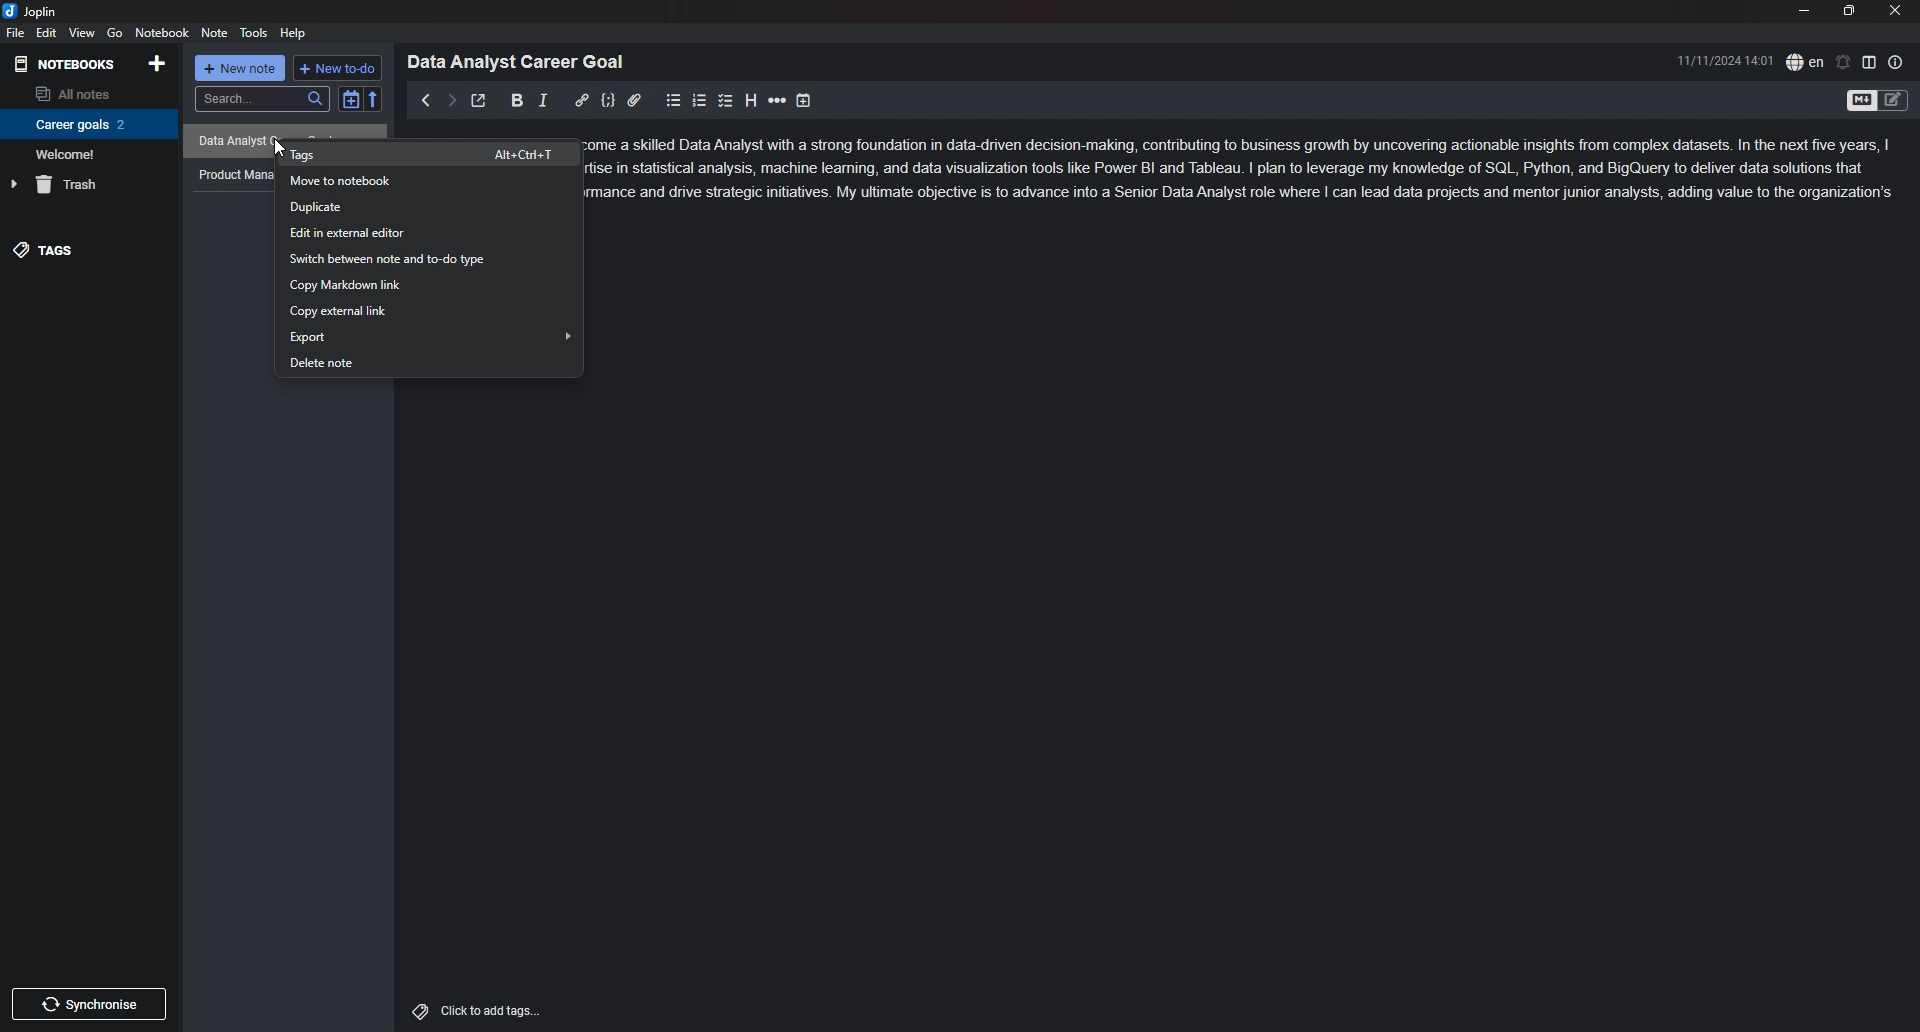  I want to click on + new to do, so click(336, 68).